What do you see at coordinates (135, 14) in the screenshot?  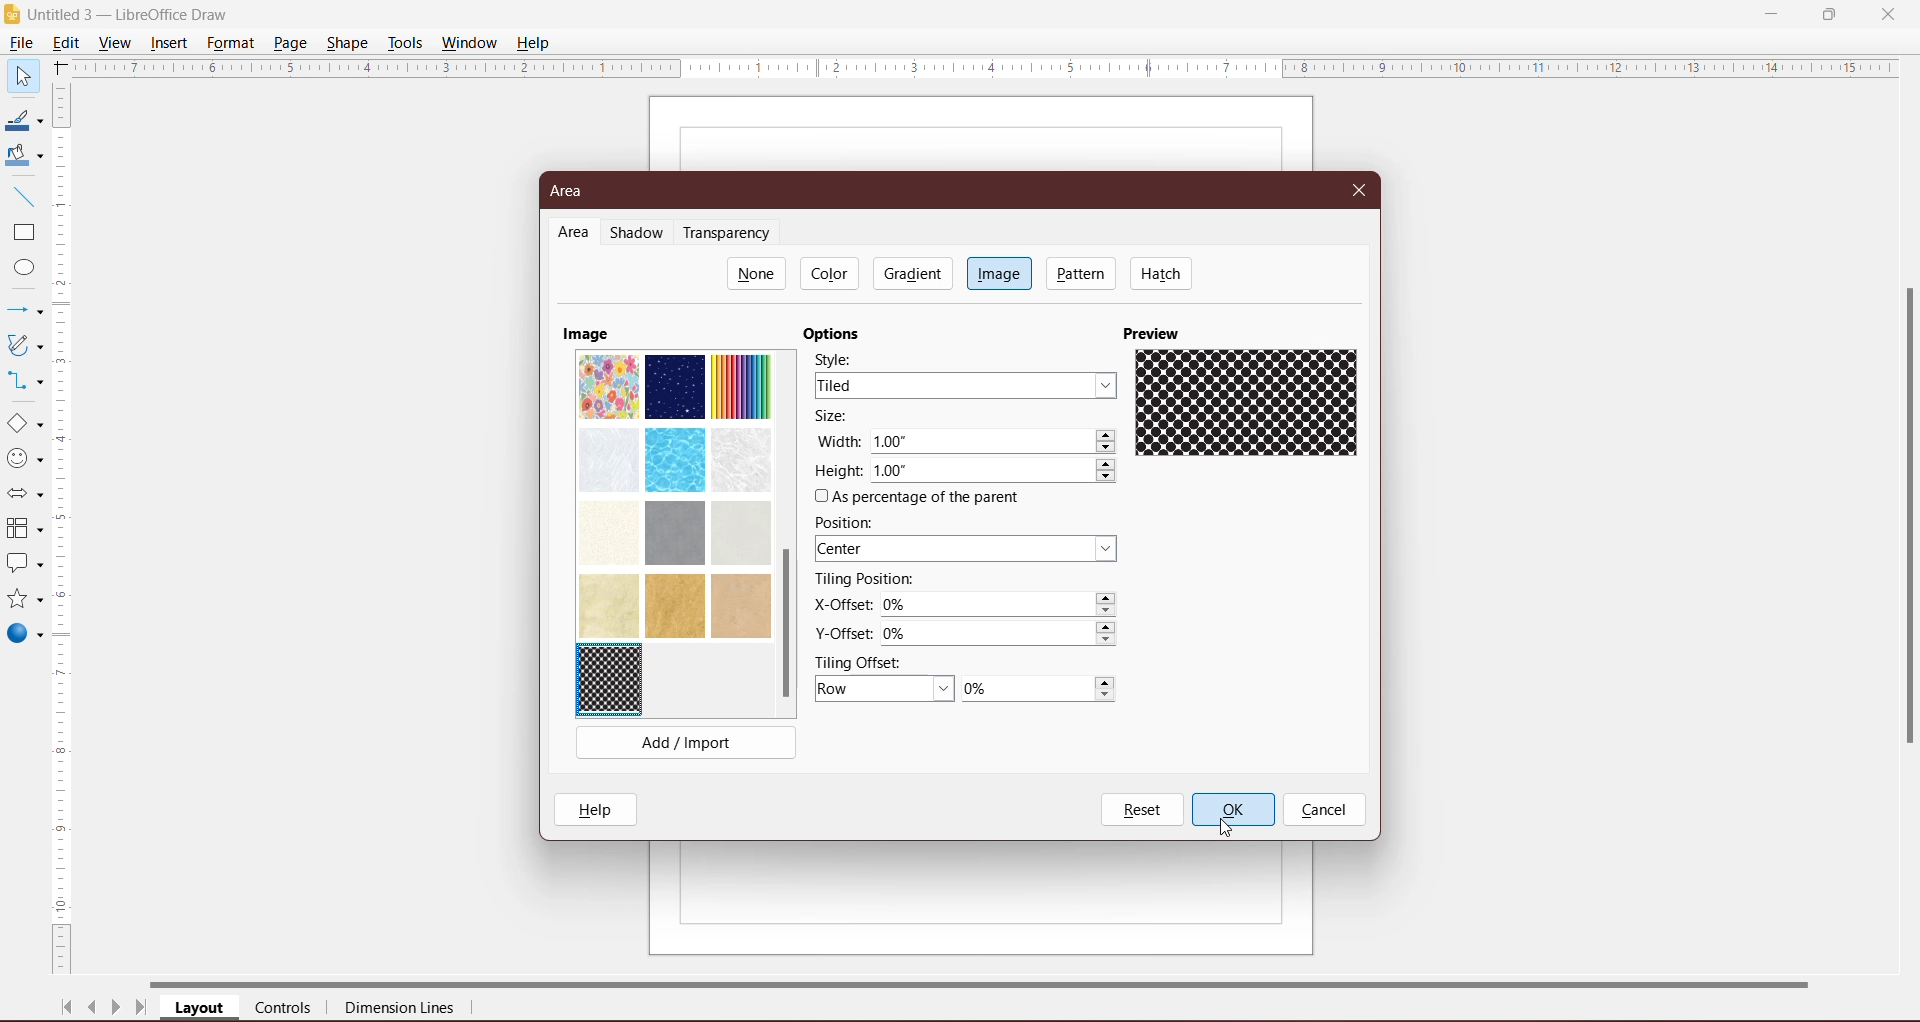 I see `Diagram Title - Application Name` at bounding box center [135, 14].